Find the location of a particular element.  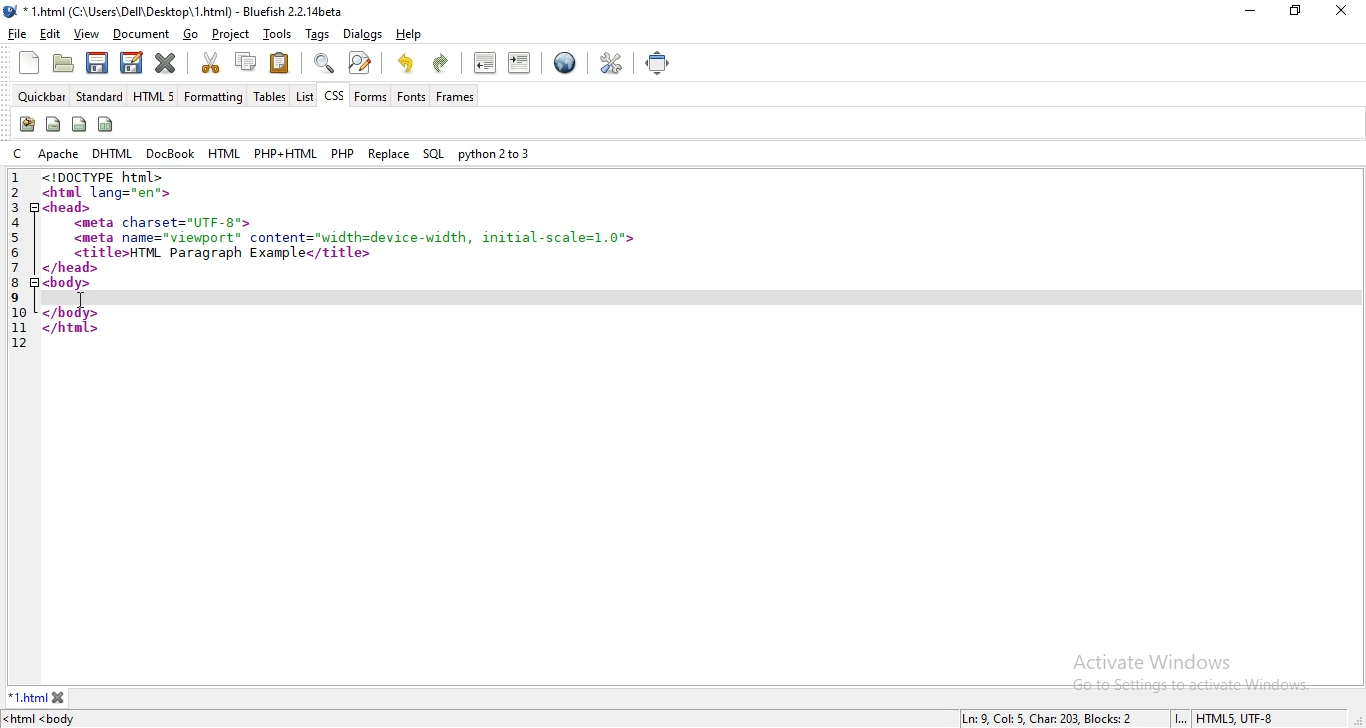

unindent is located at coordinates (484, 63).